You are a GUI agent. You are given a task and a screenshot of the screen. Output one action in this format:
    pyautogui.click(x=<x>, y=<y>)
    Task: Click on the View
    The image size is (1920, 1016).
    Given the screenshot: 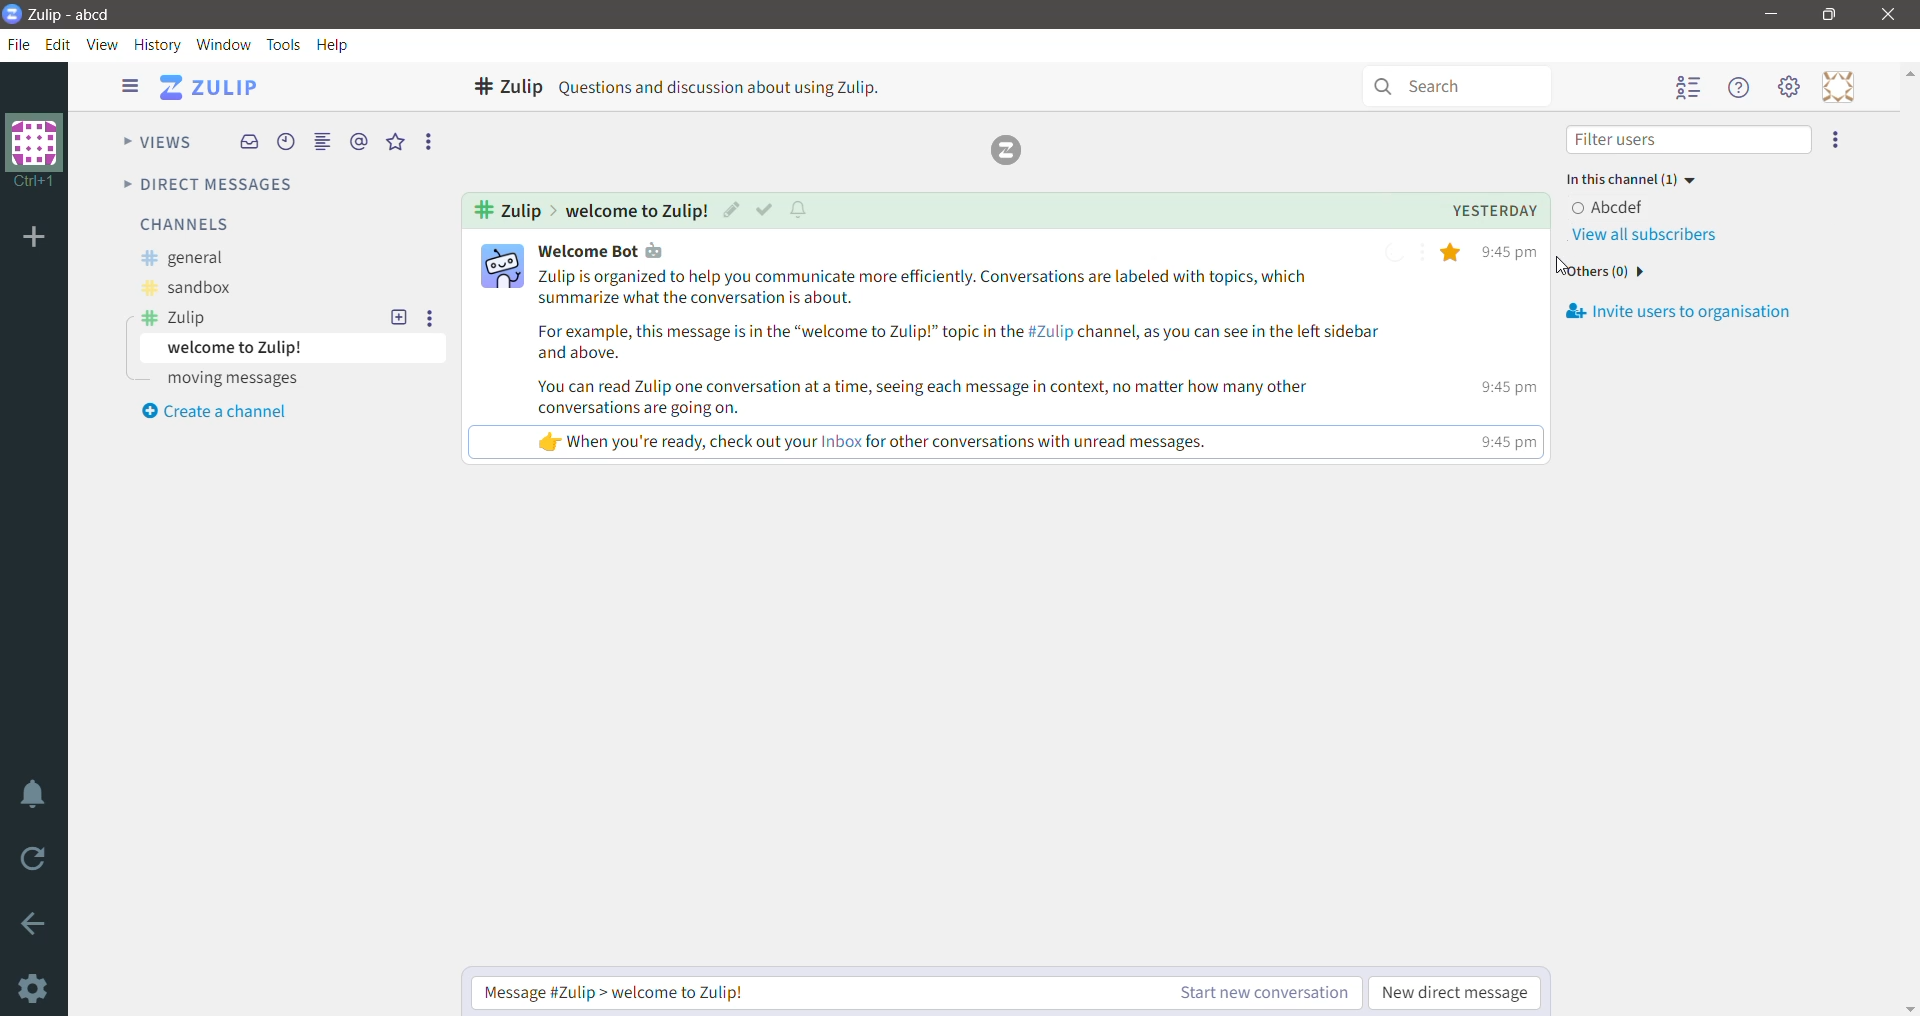 What is the action you would take?
    pyautogui.click(x=103, y=44)
    